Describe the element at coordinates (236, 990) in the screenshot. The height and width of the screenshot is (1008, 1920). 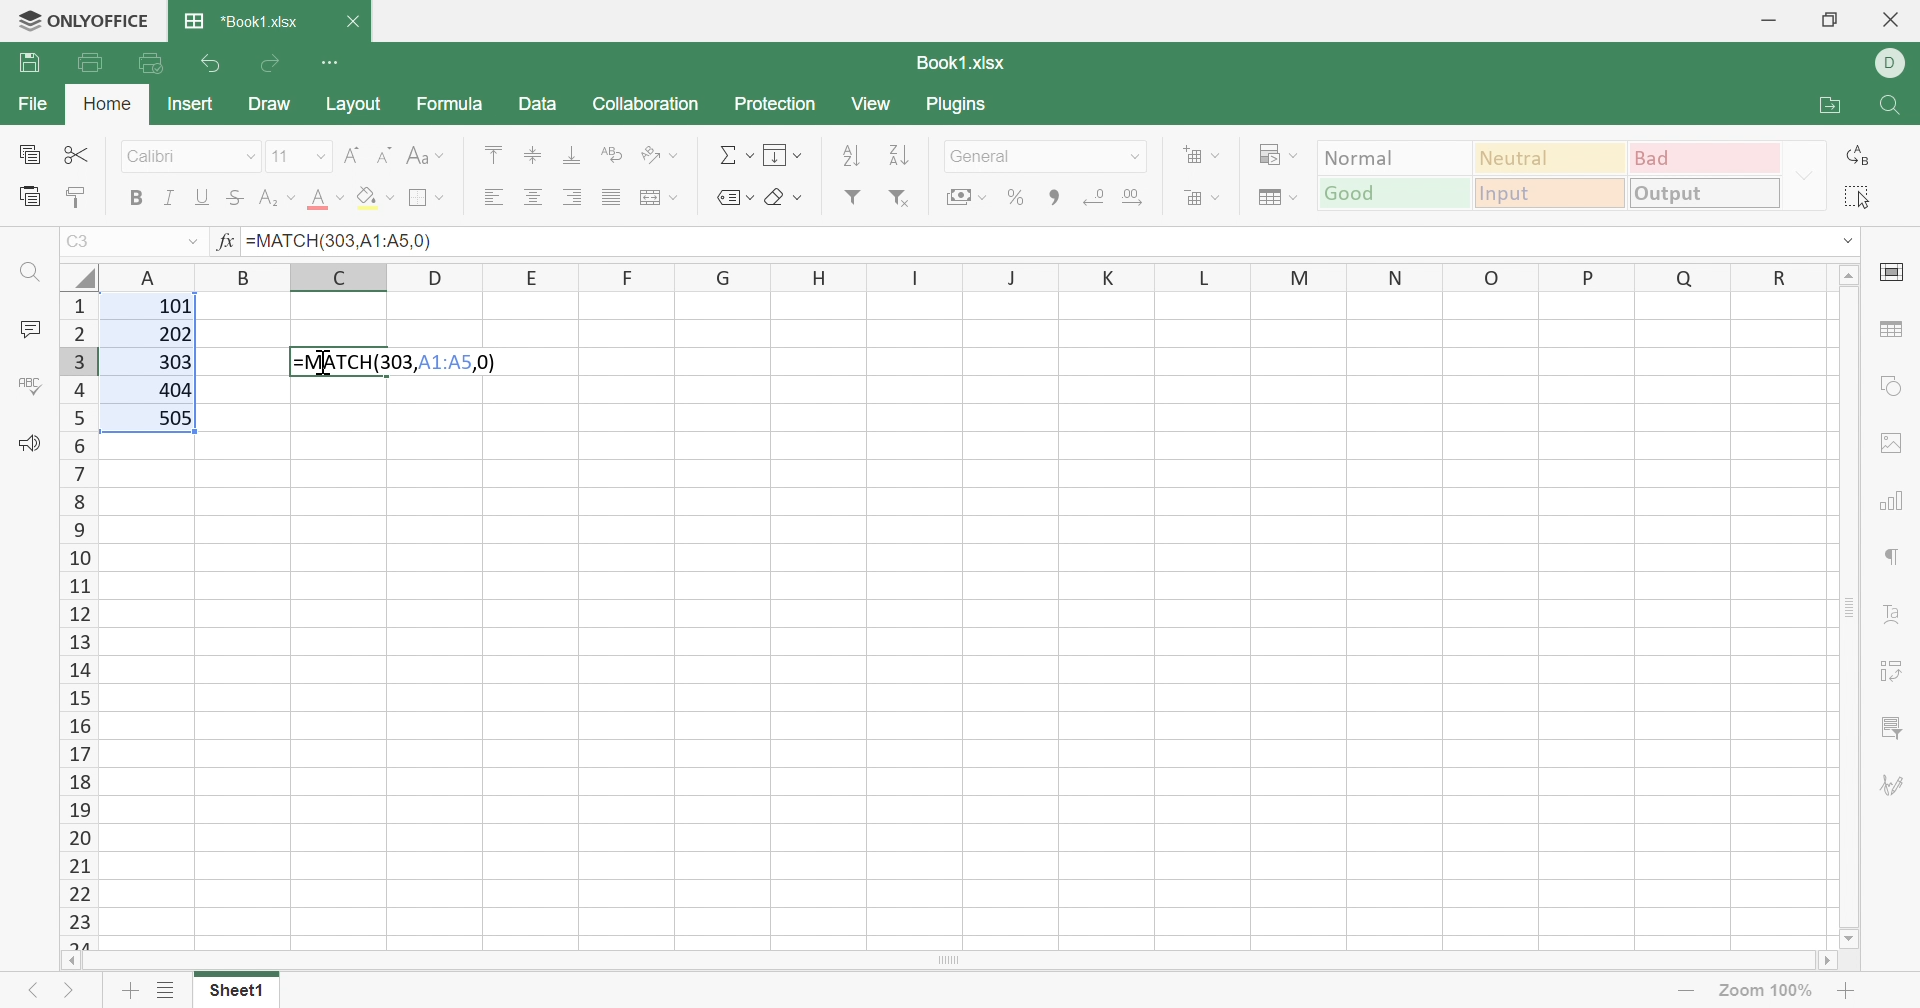
I see `Sheet1` at that location.